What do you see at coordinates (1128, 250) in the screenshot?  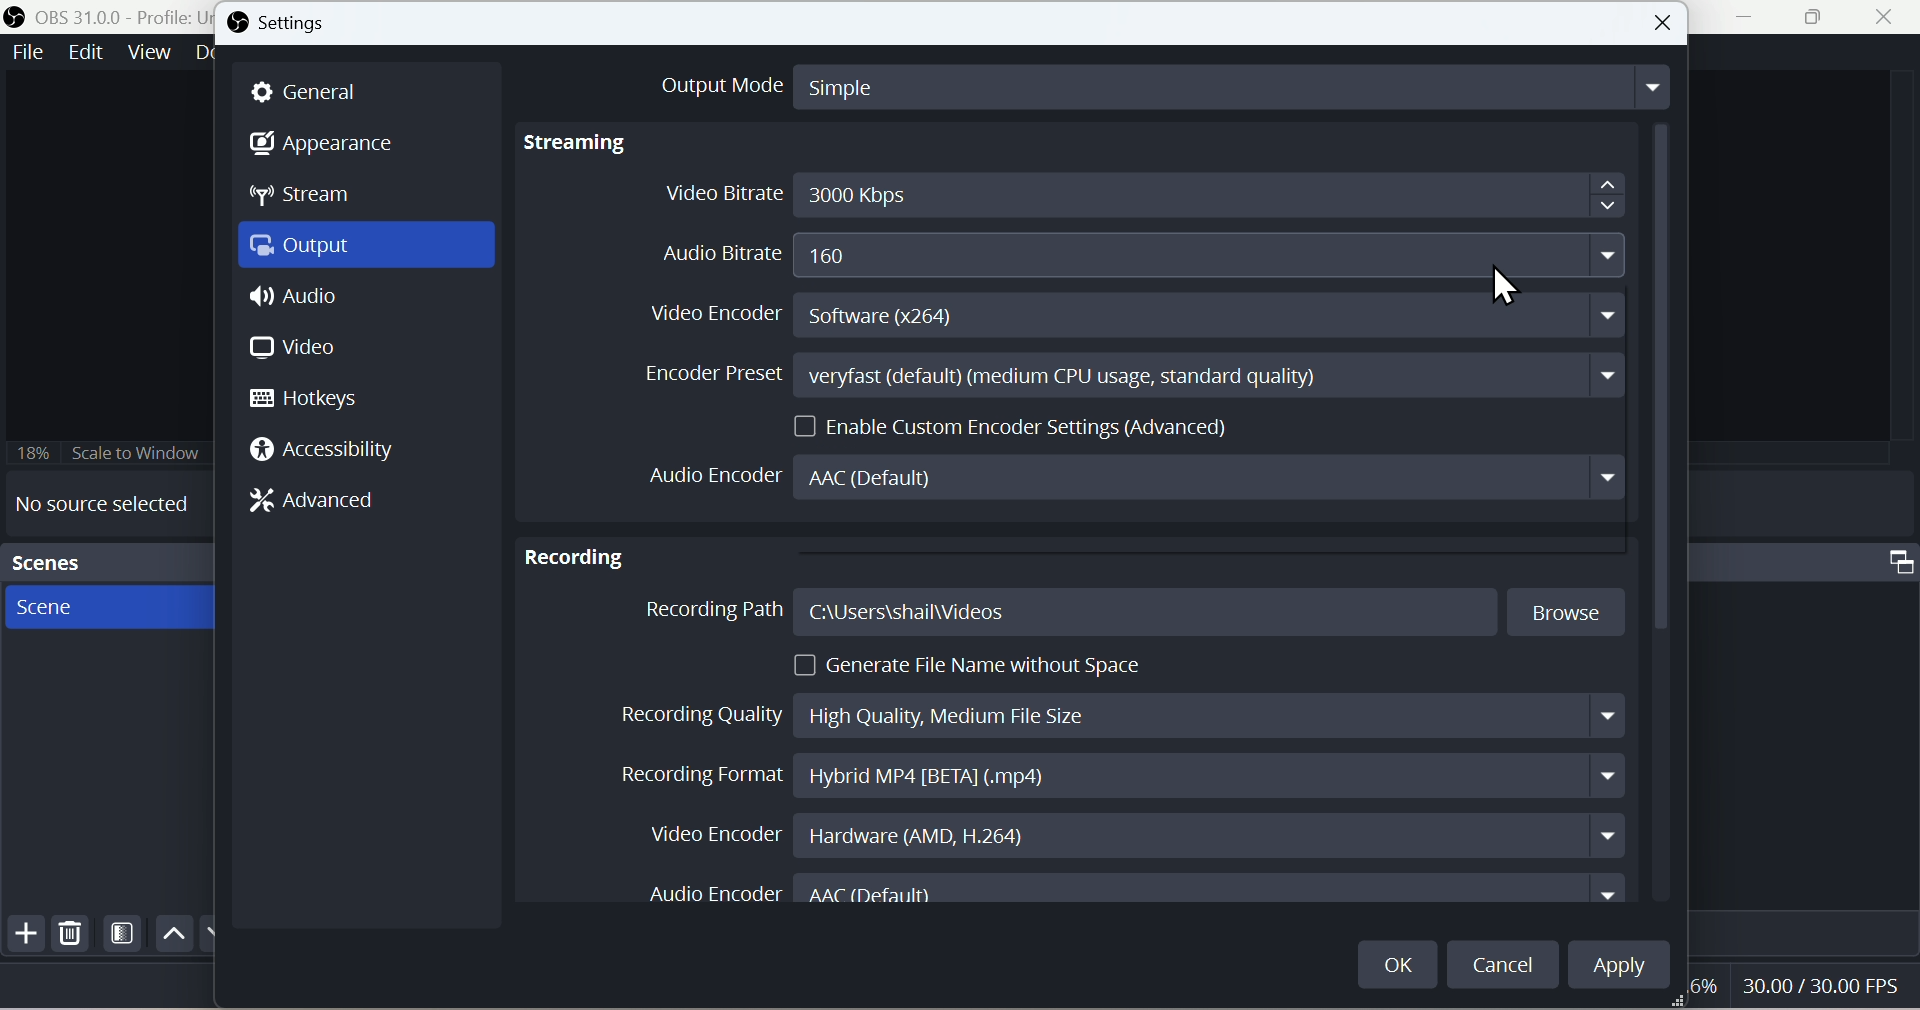 I see `Audio Bitrate` at bounding box center [1128, 250].